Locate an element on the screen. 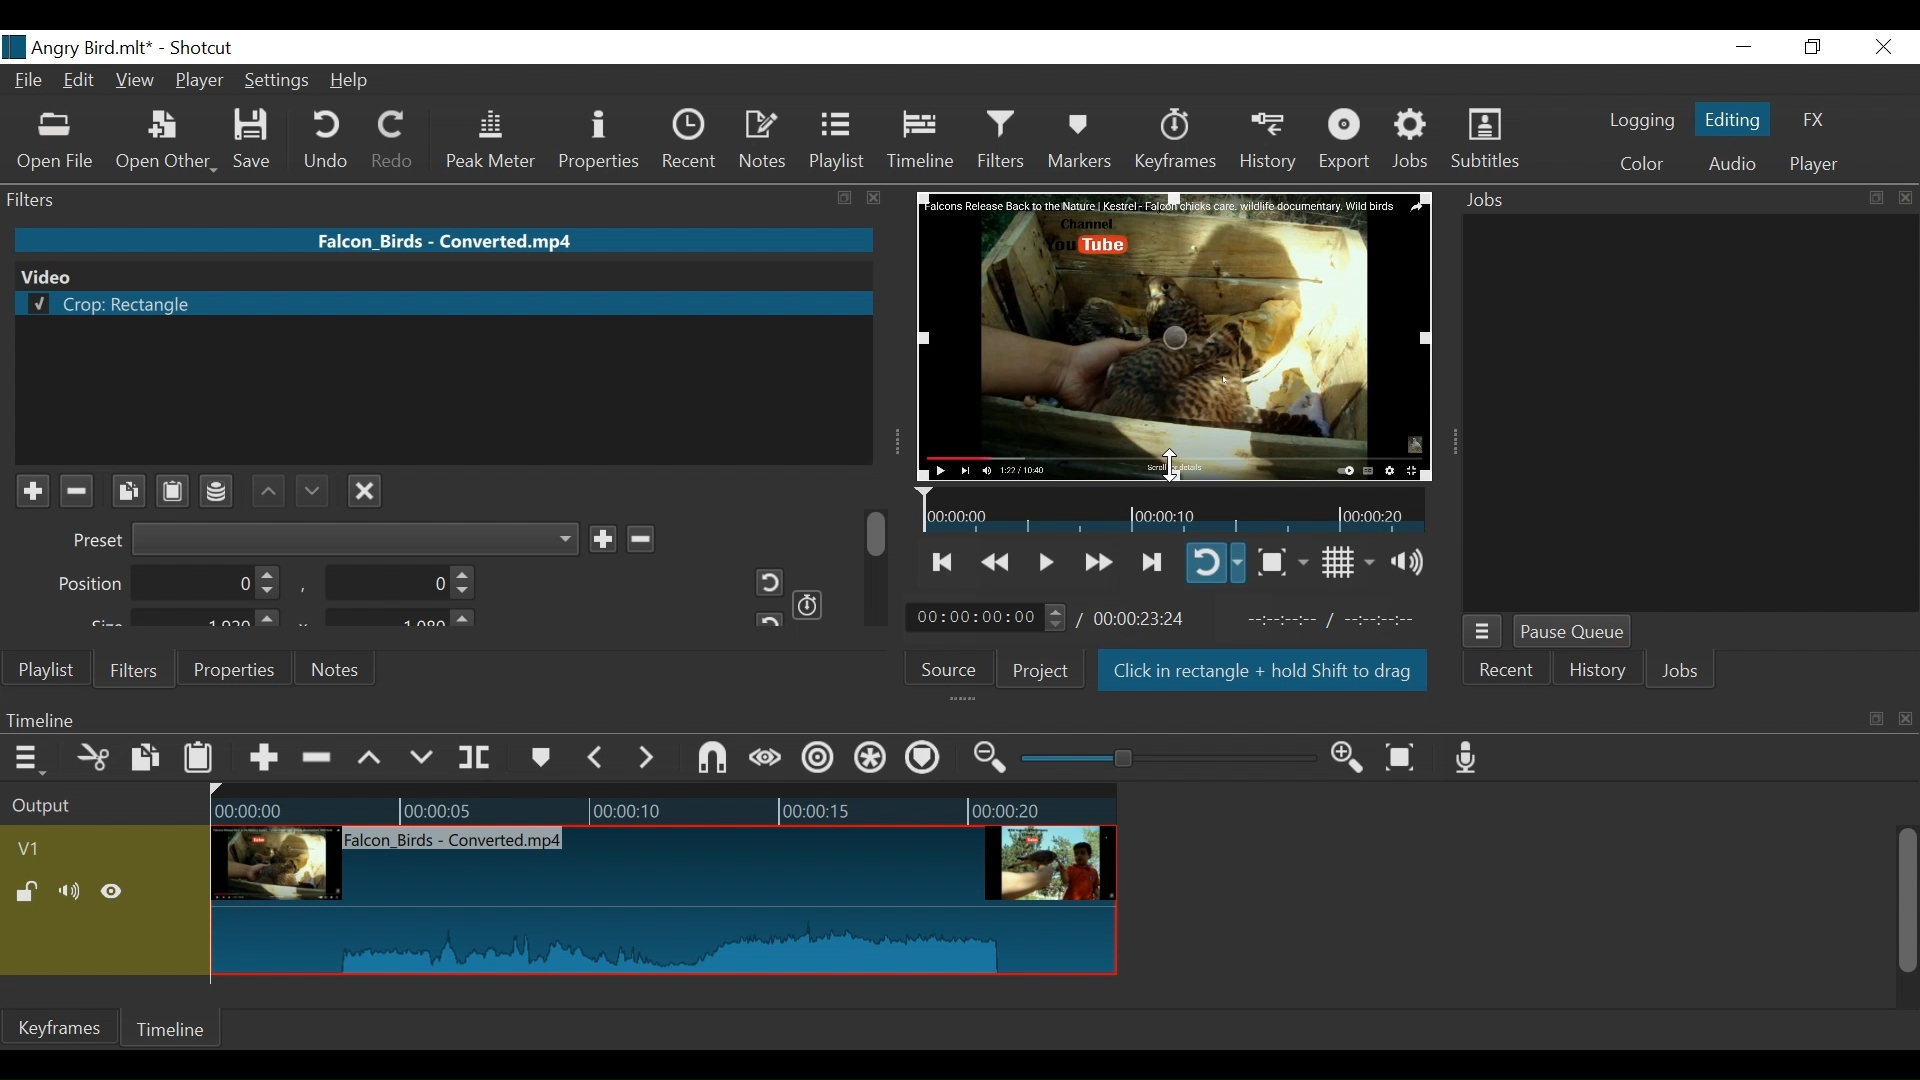 The height and width of the screenshot is (1080, 1920). Audio is located at coordinates (1731, 166).